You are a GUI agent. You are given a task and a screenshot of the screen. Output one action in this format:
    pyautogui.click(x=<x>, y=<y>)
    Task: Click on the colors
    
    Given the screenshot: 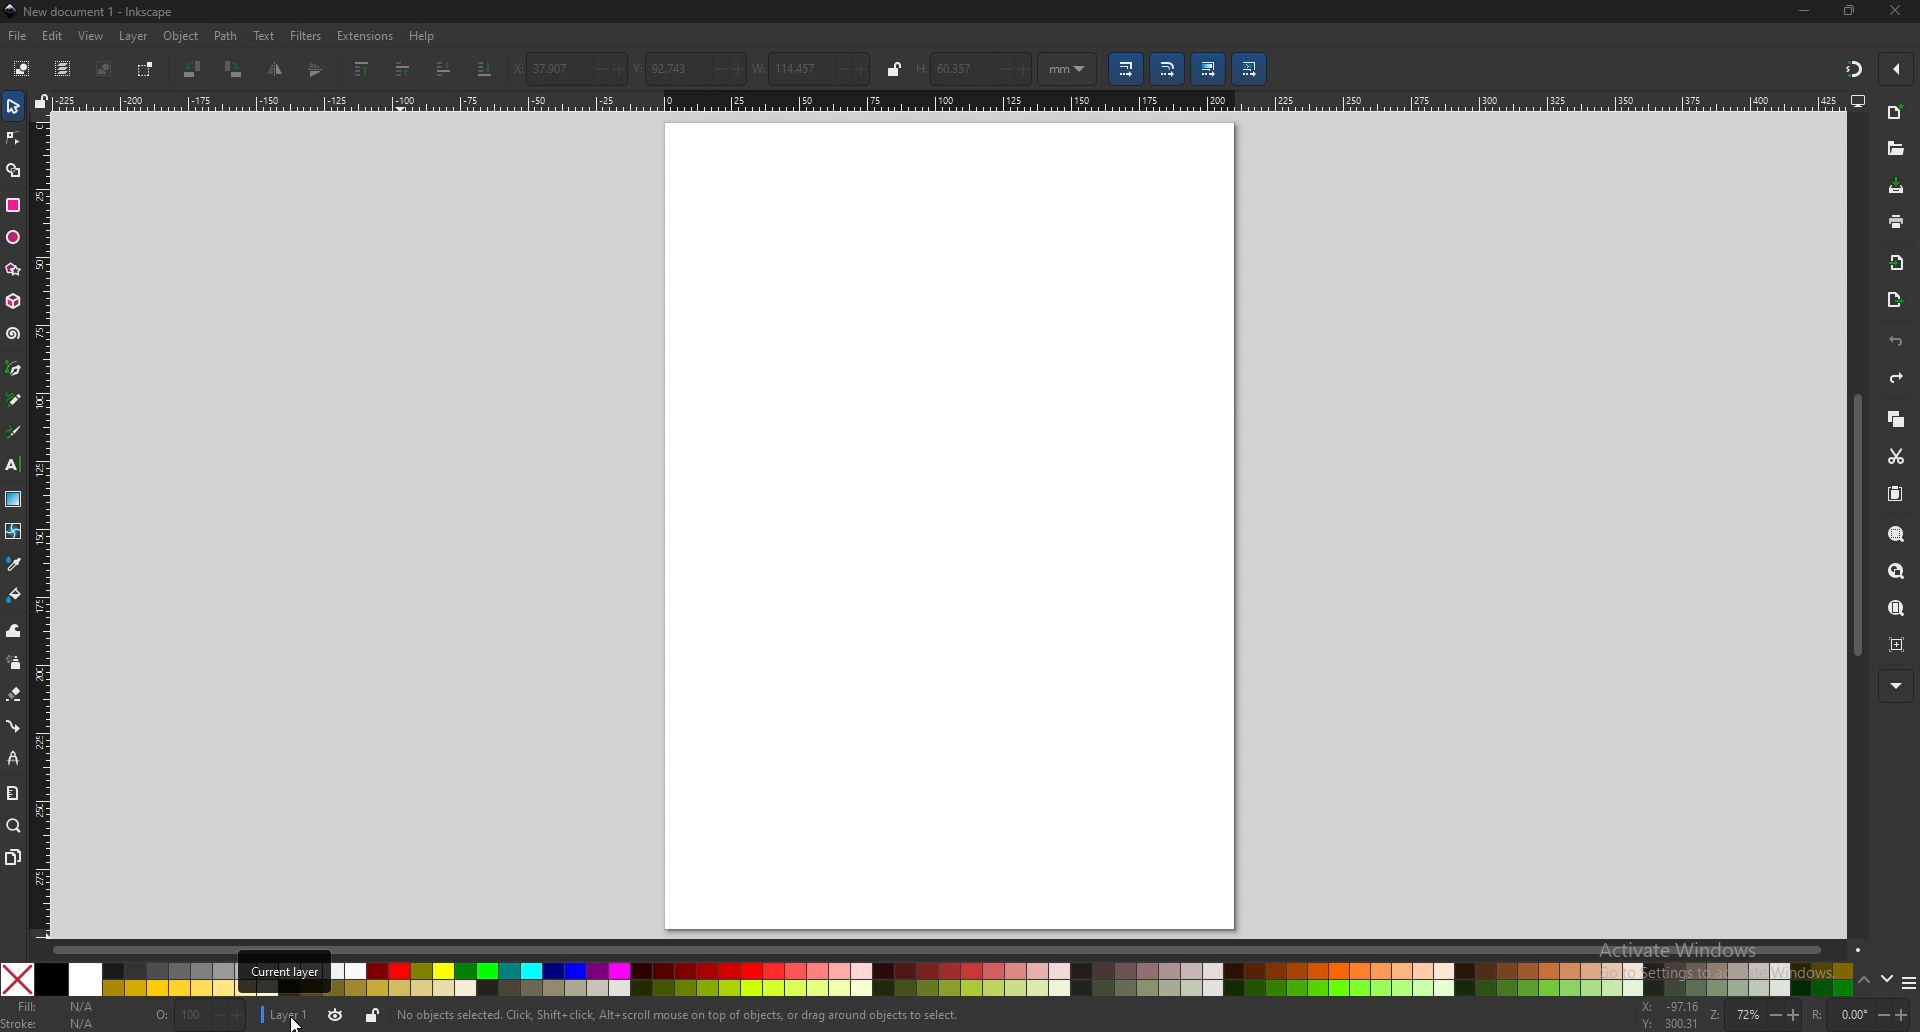 What is the action you would take?
    pyautogui.click(x=169, y=979)
    